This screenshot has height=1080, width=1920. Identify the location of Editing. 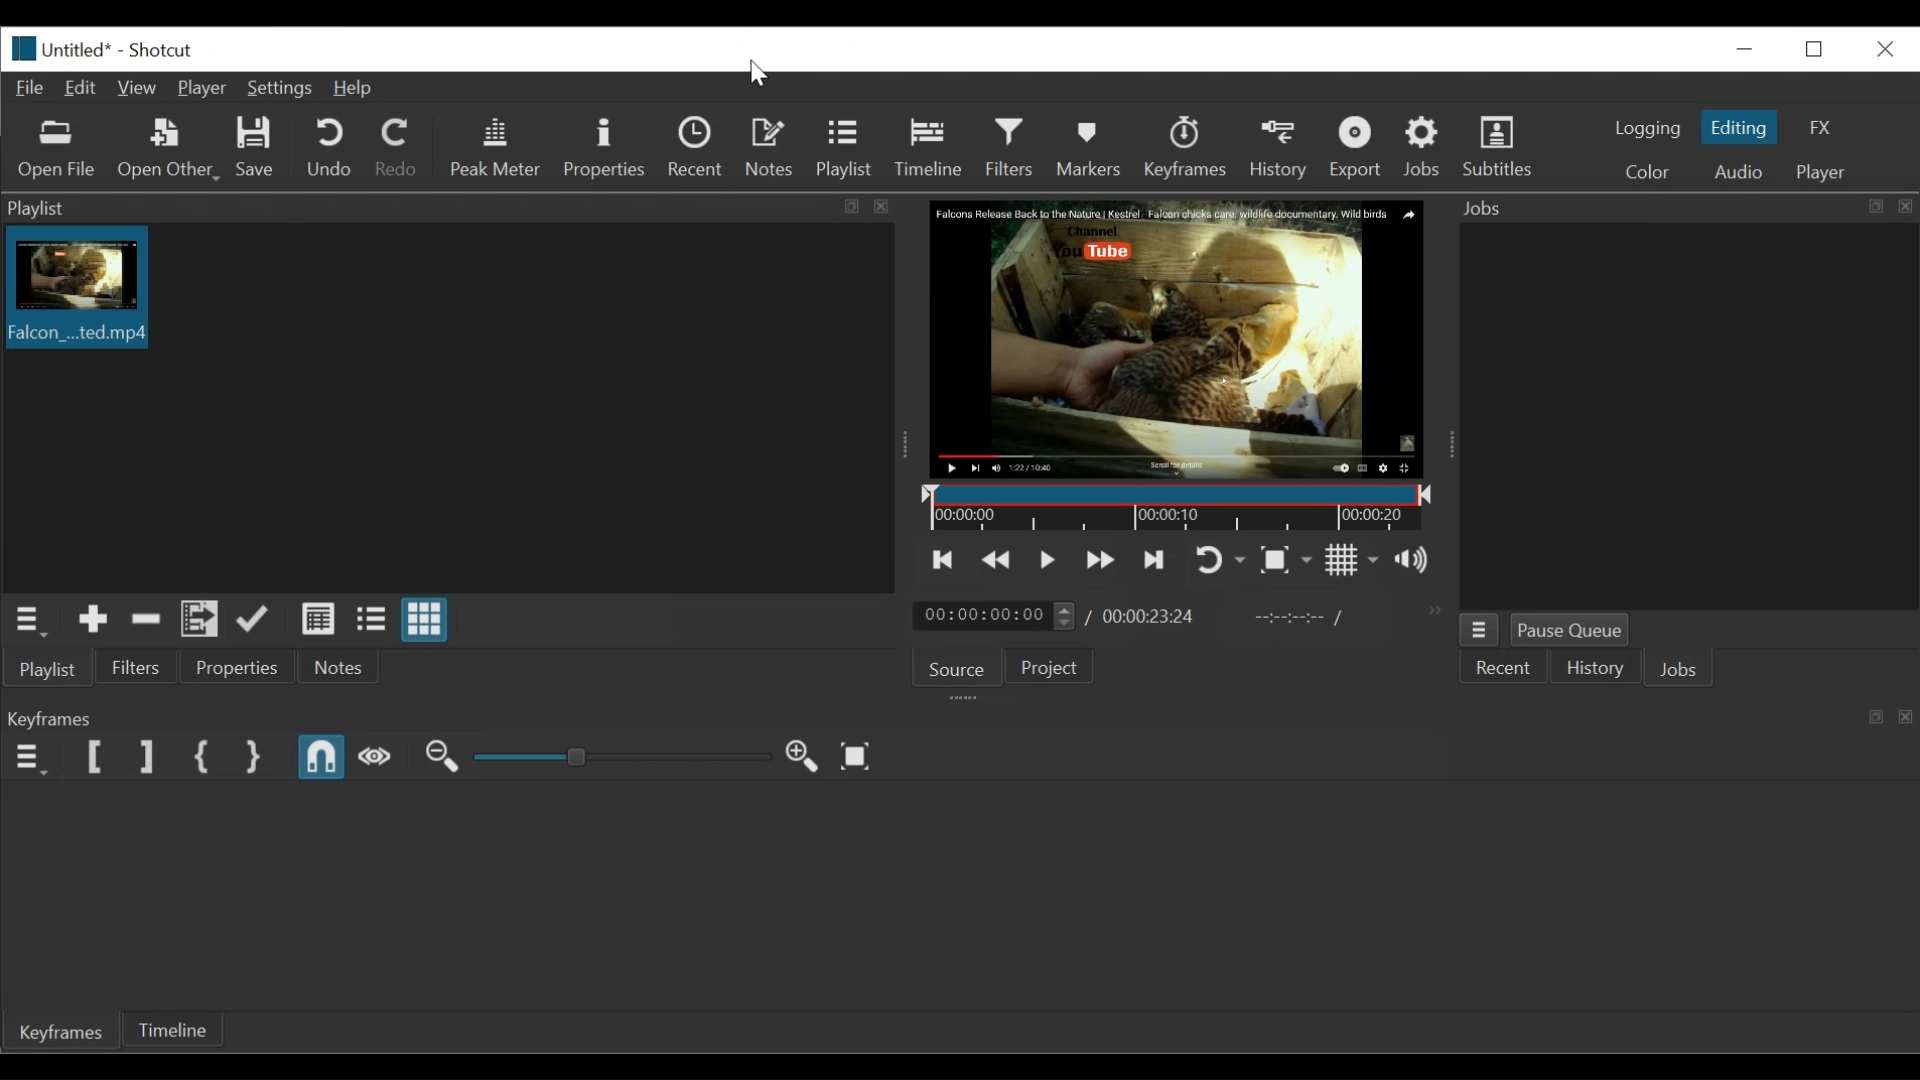
(1737, 127).